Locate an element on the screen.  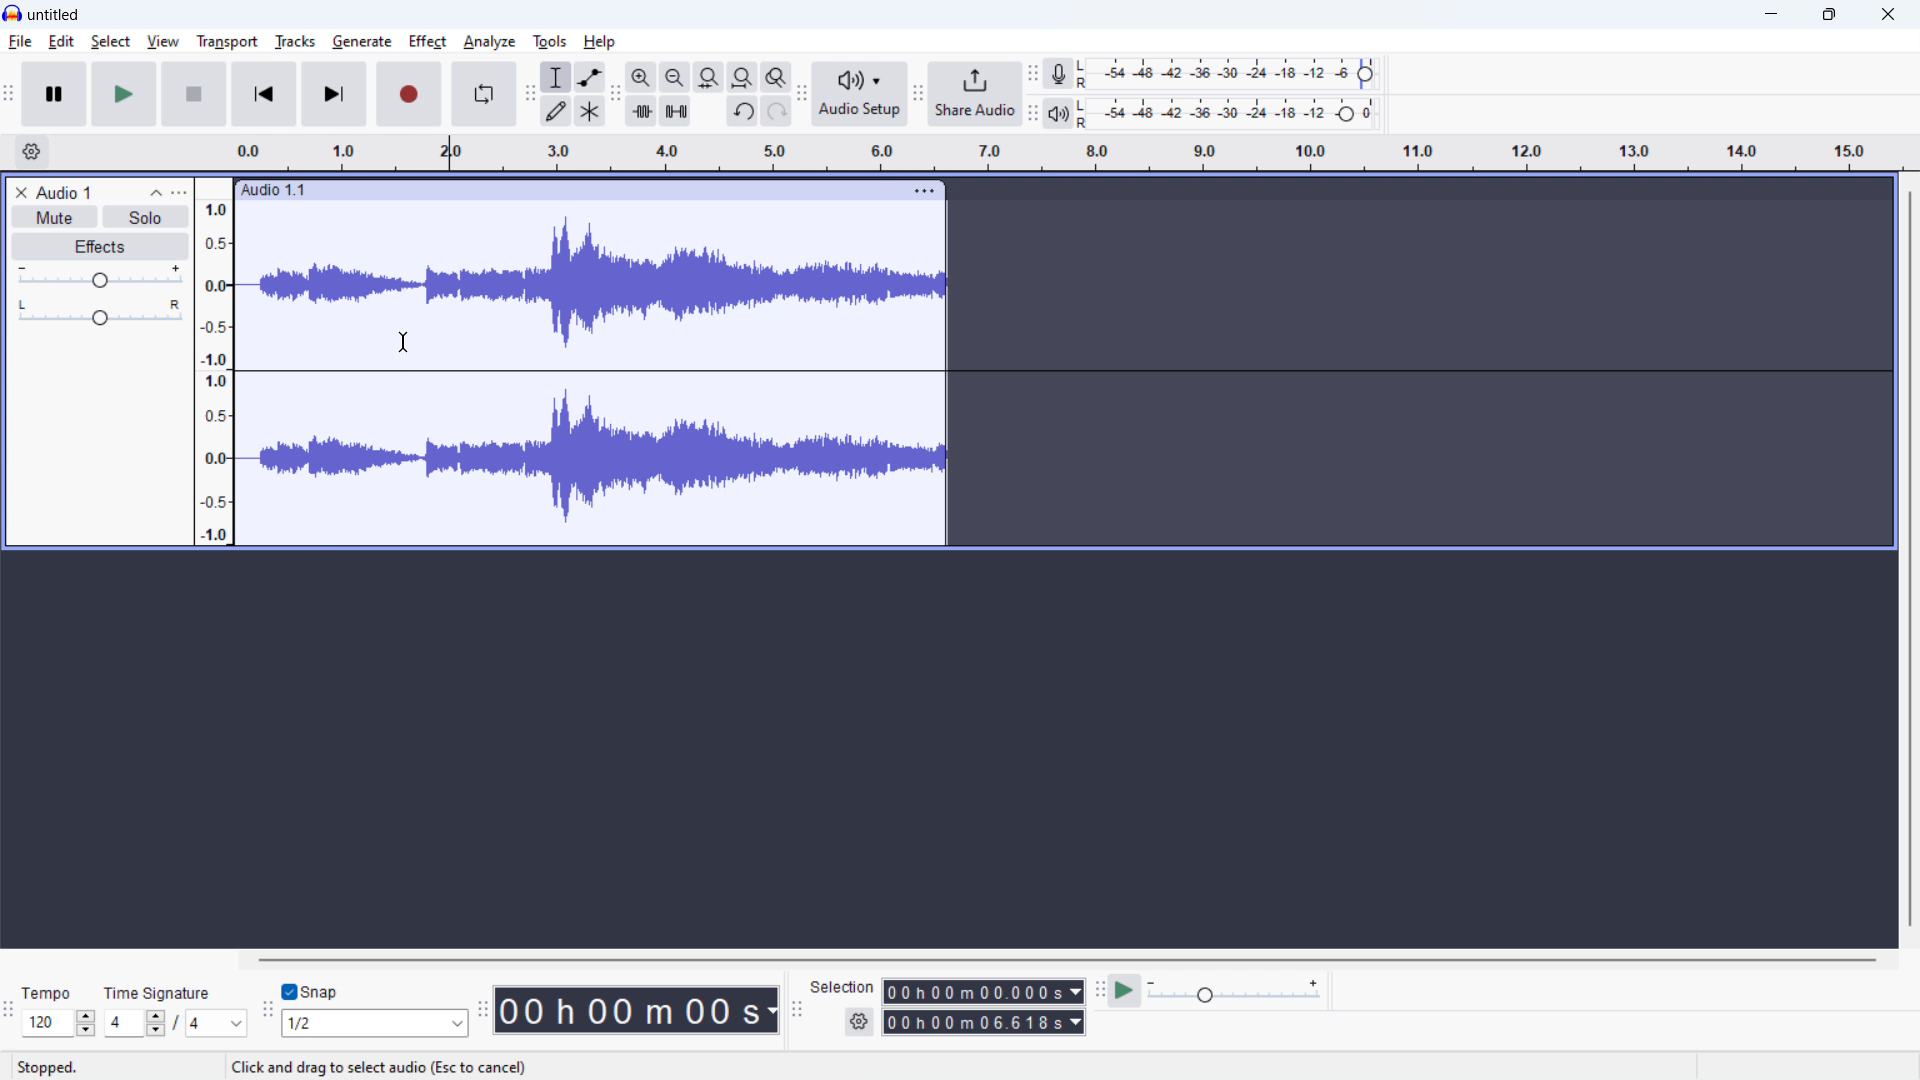
draw tool is located at coordinates (557, 110).